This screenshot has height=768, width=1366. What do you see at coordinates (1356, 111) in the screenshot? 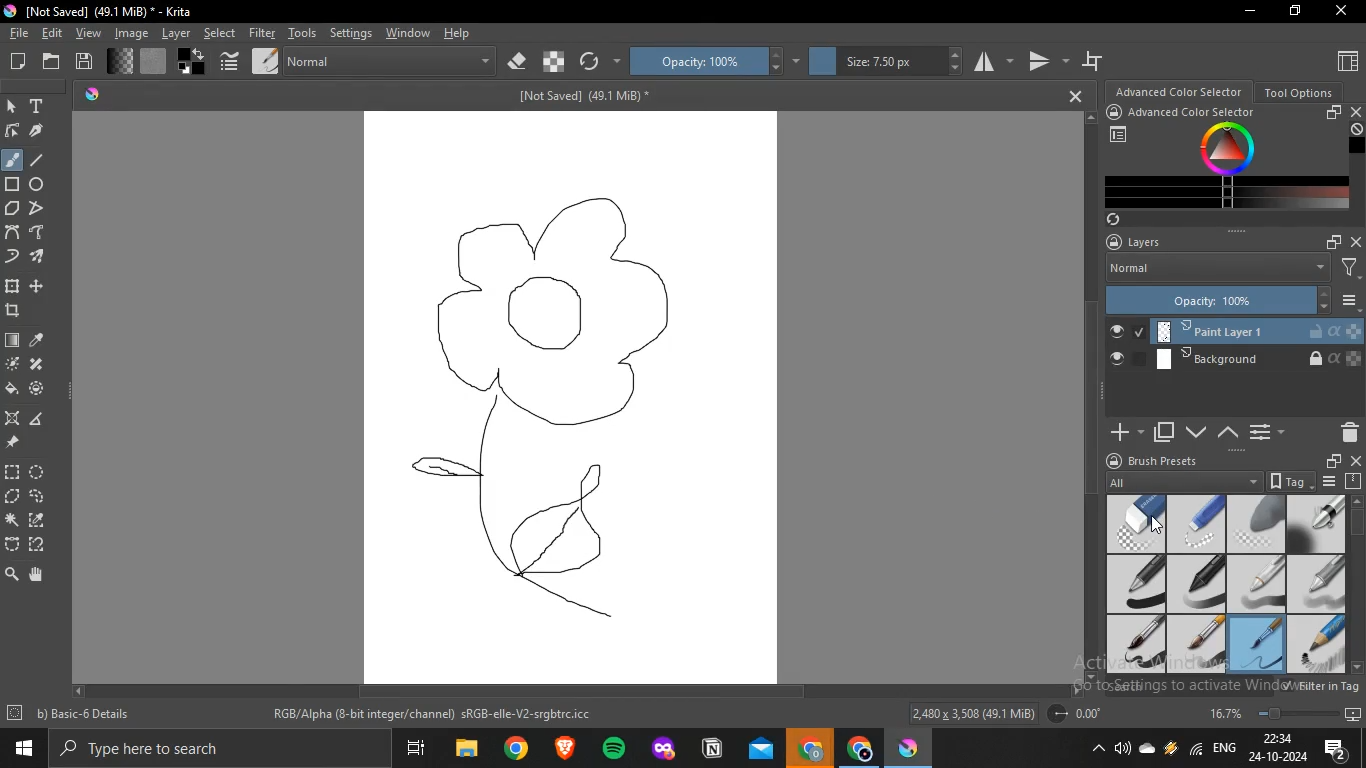
I see `close` at bounding box center [1356, 111].